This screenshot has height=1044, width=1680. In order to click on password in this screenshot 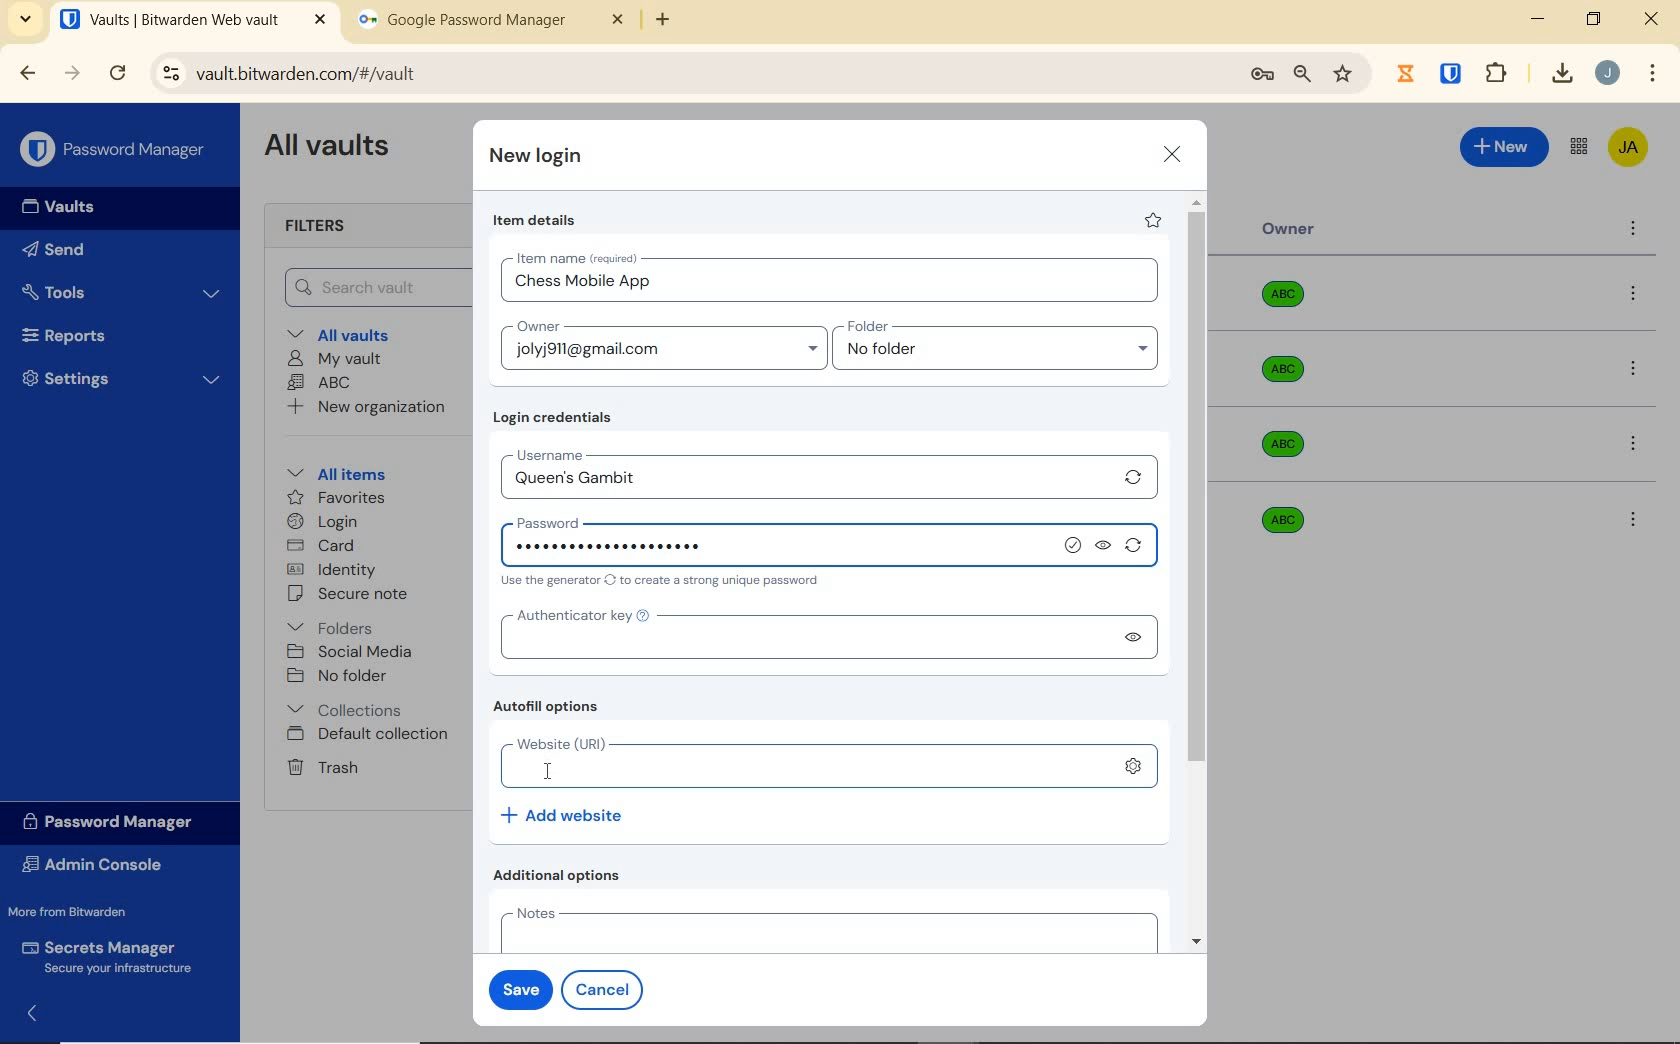, I will do `click(618, 519)`.